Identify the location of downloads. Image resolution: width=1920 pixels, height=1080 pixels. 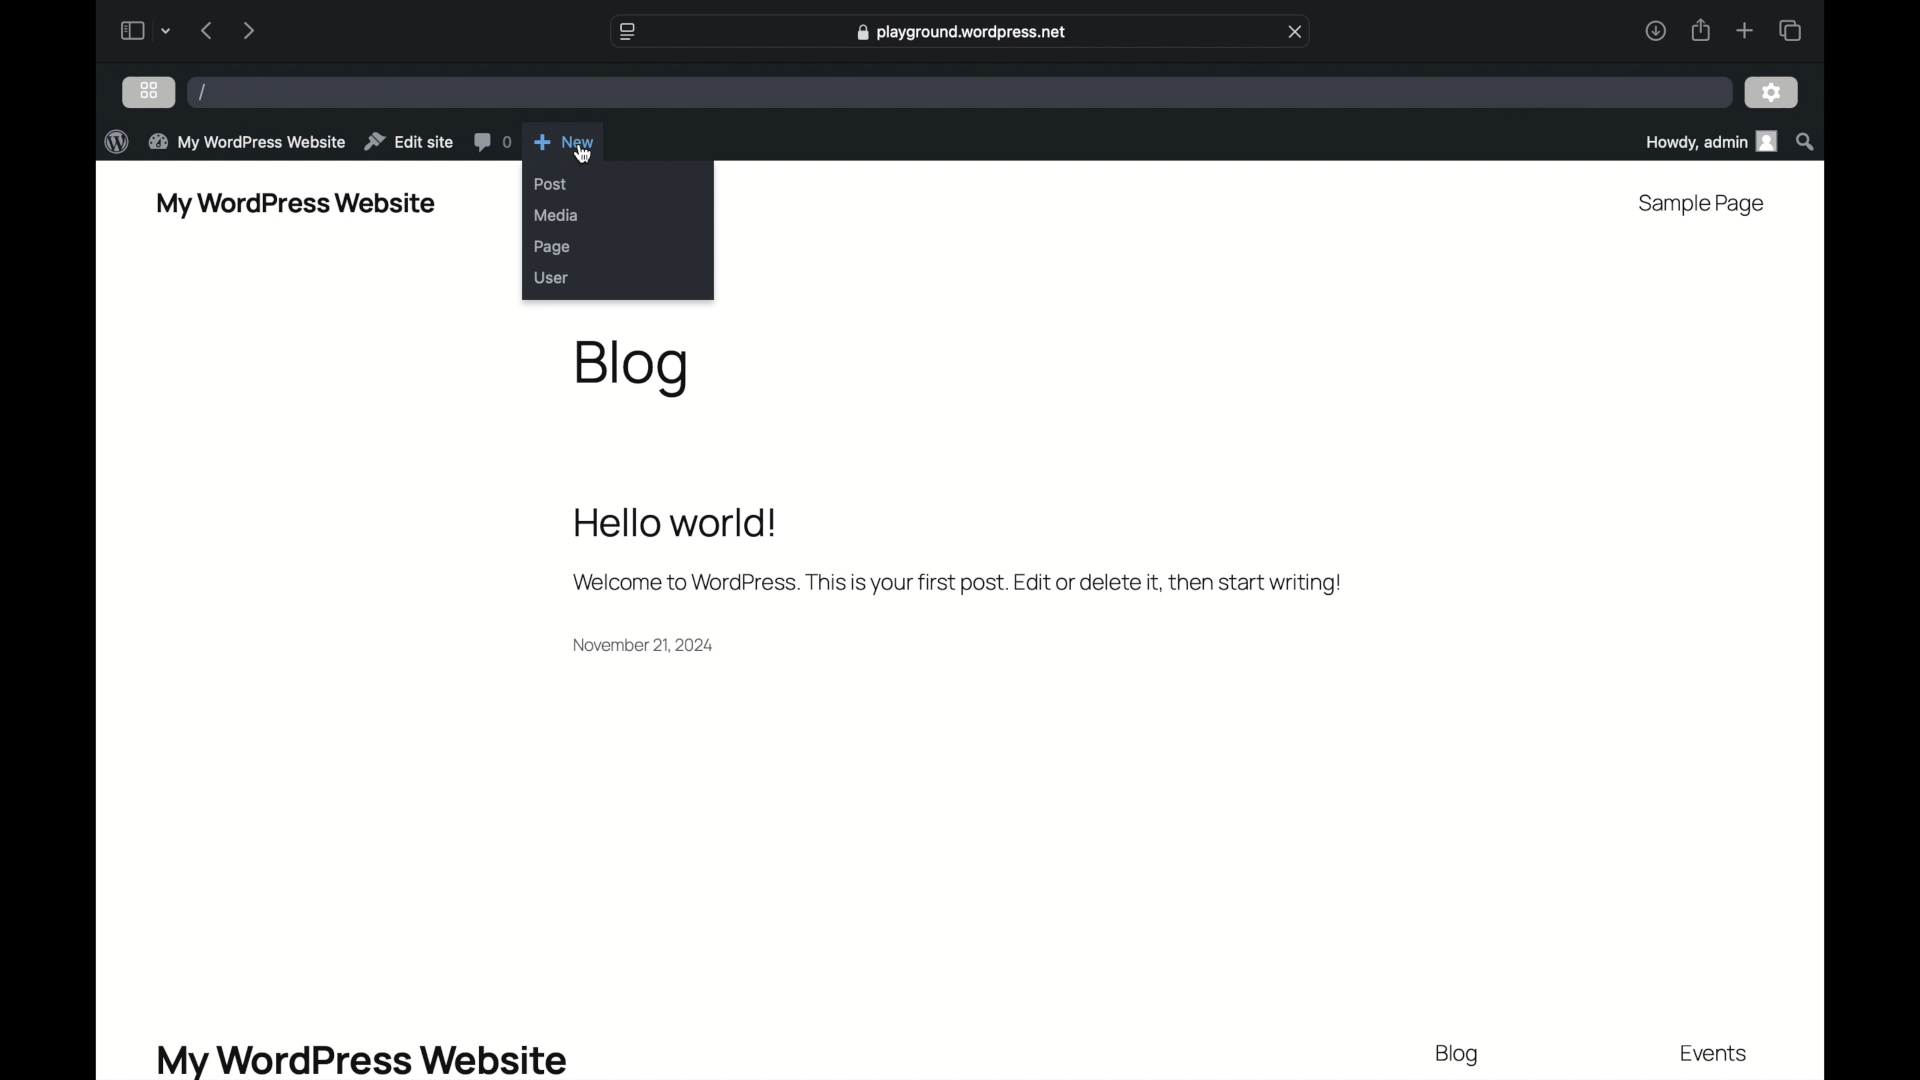
(1656, 30).